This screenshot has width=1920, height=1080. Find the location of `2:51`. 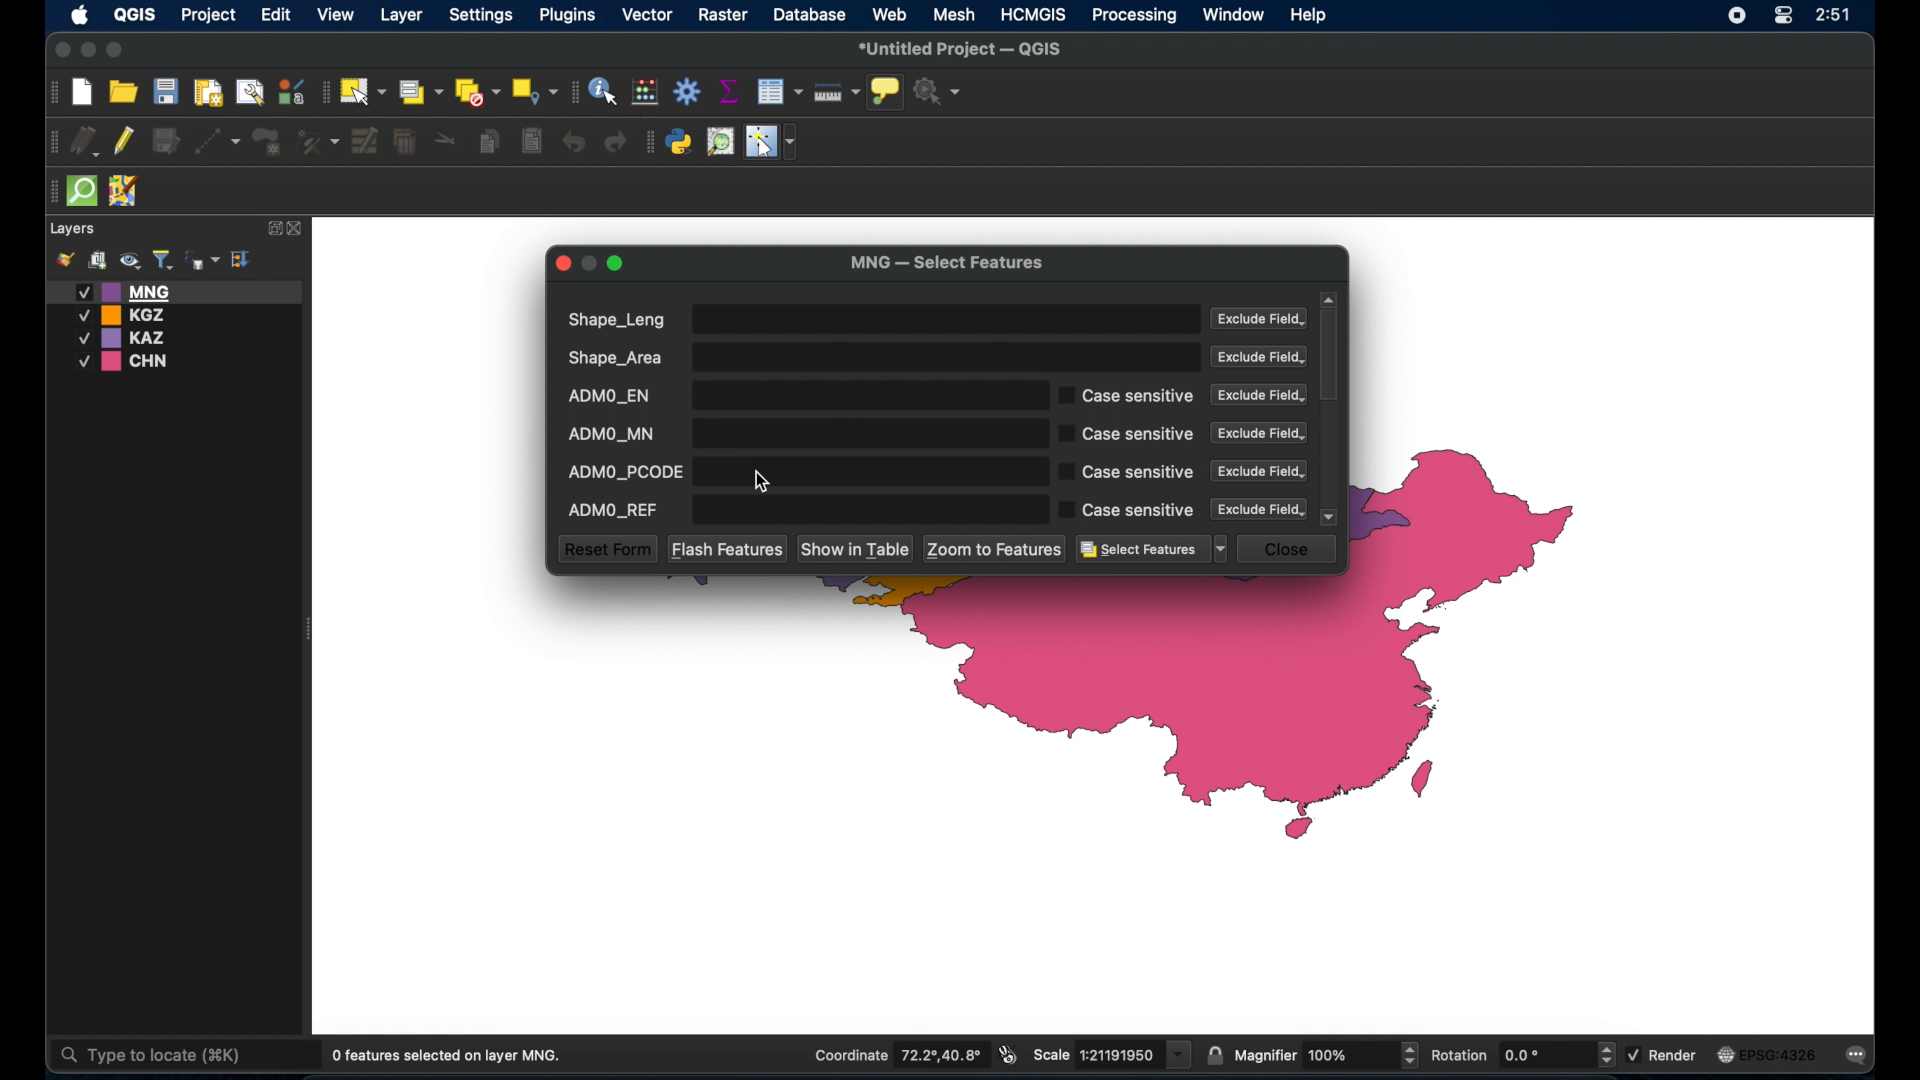

2:51 is located at coordinates (1832, 16).